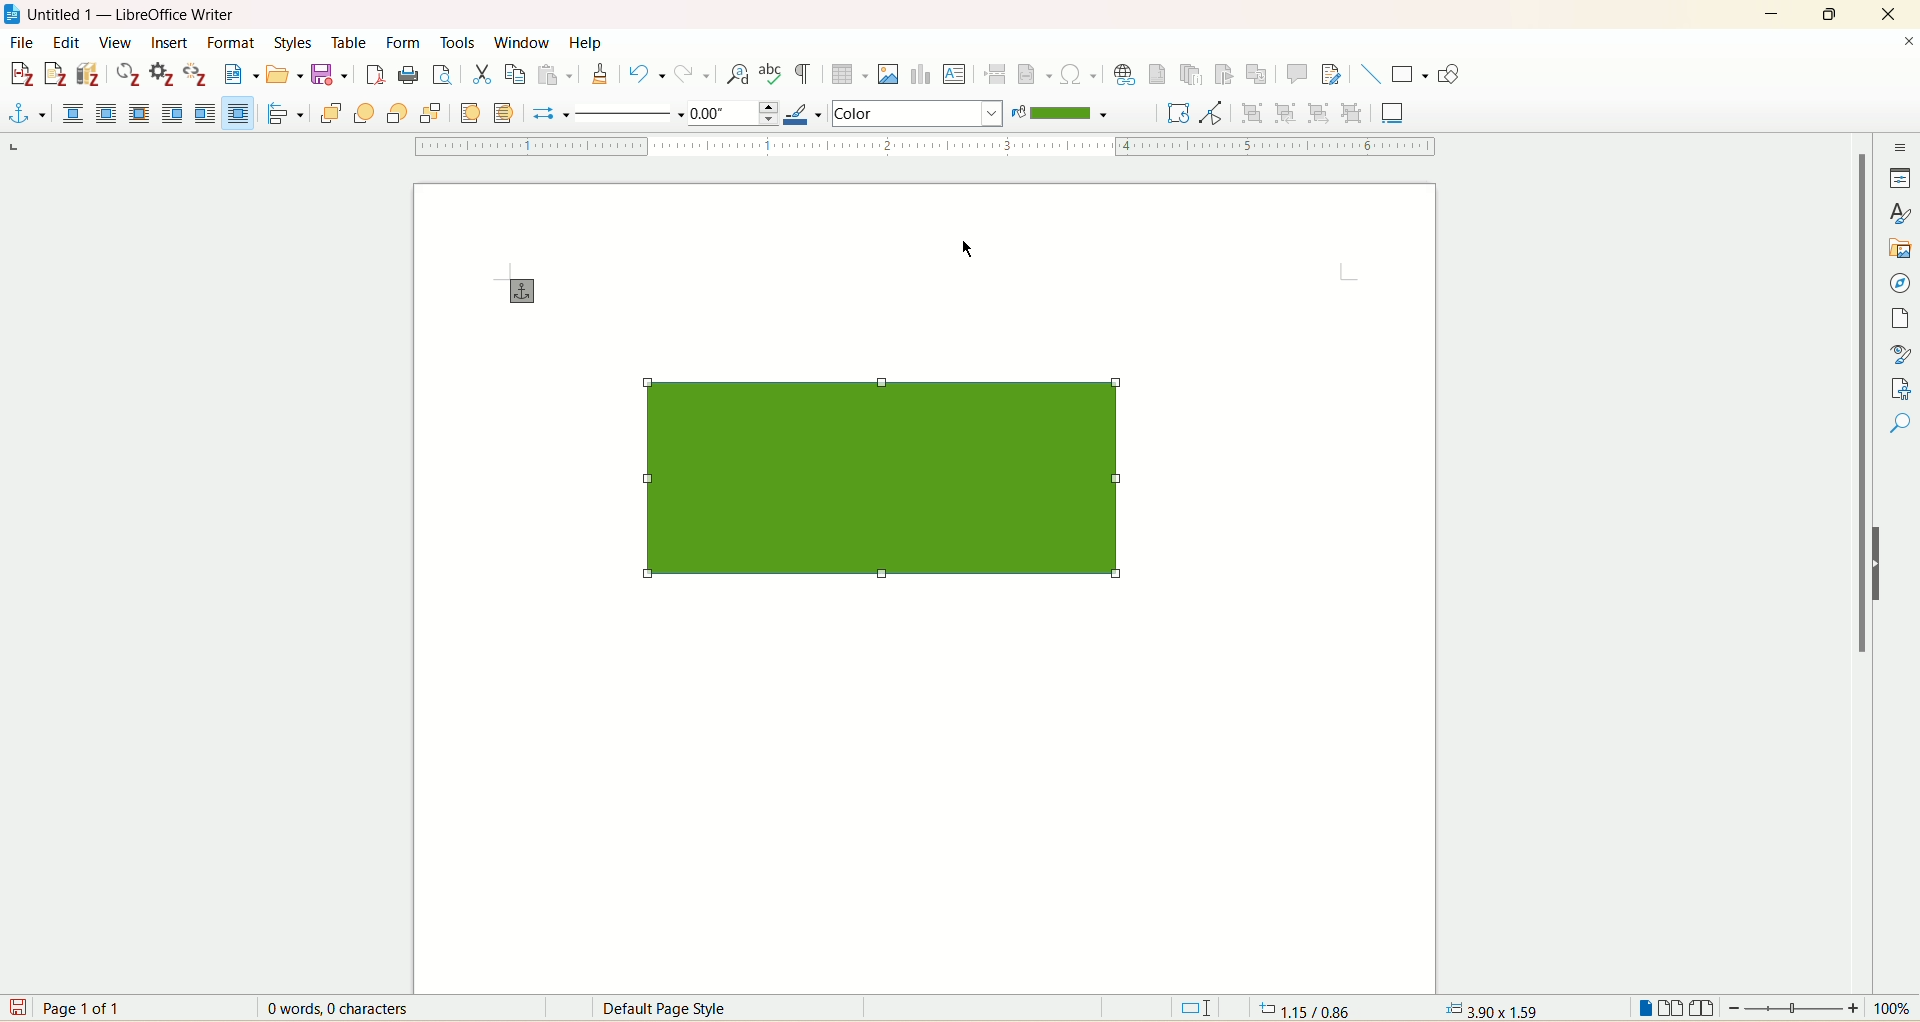 The height and width of the screenshot is (1022, 1920). Describe the element at coordinates (807, 77) in the screenshot. I see `mark formatting` at that location.